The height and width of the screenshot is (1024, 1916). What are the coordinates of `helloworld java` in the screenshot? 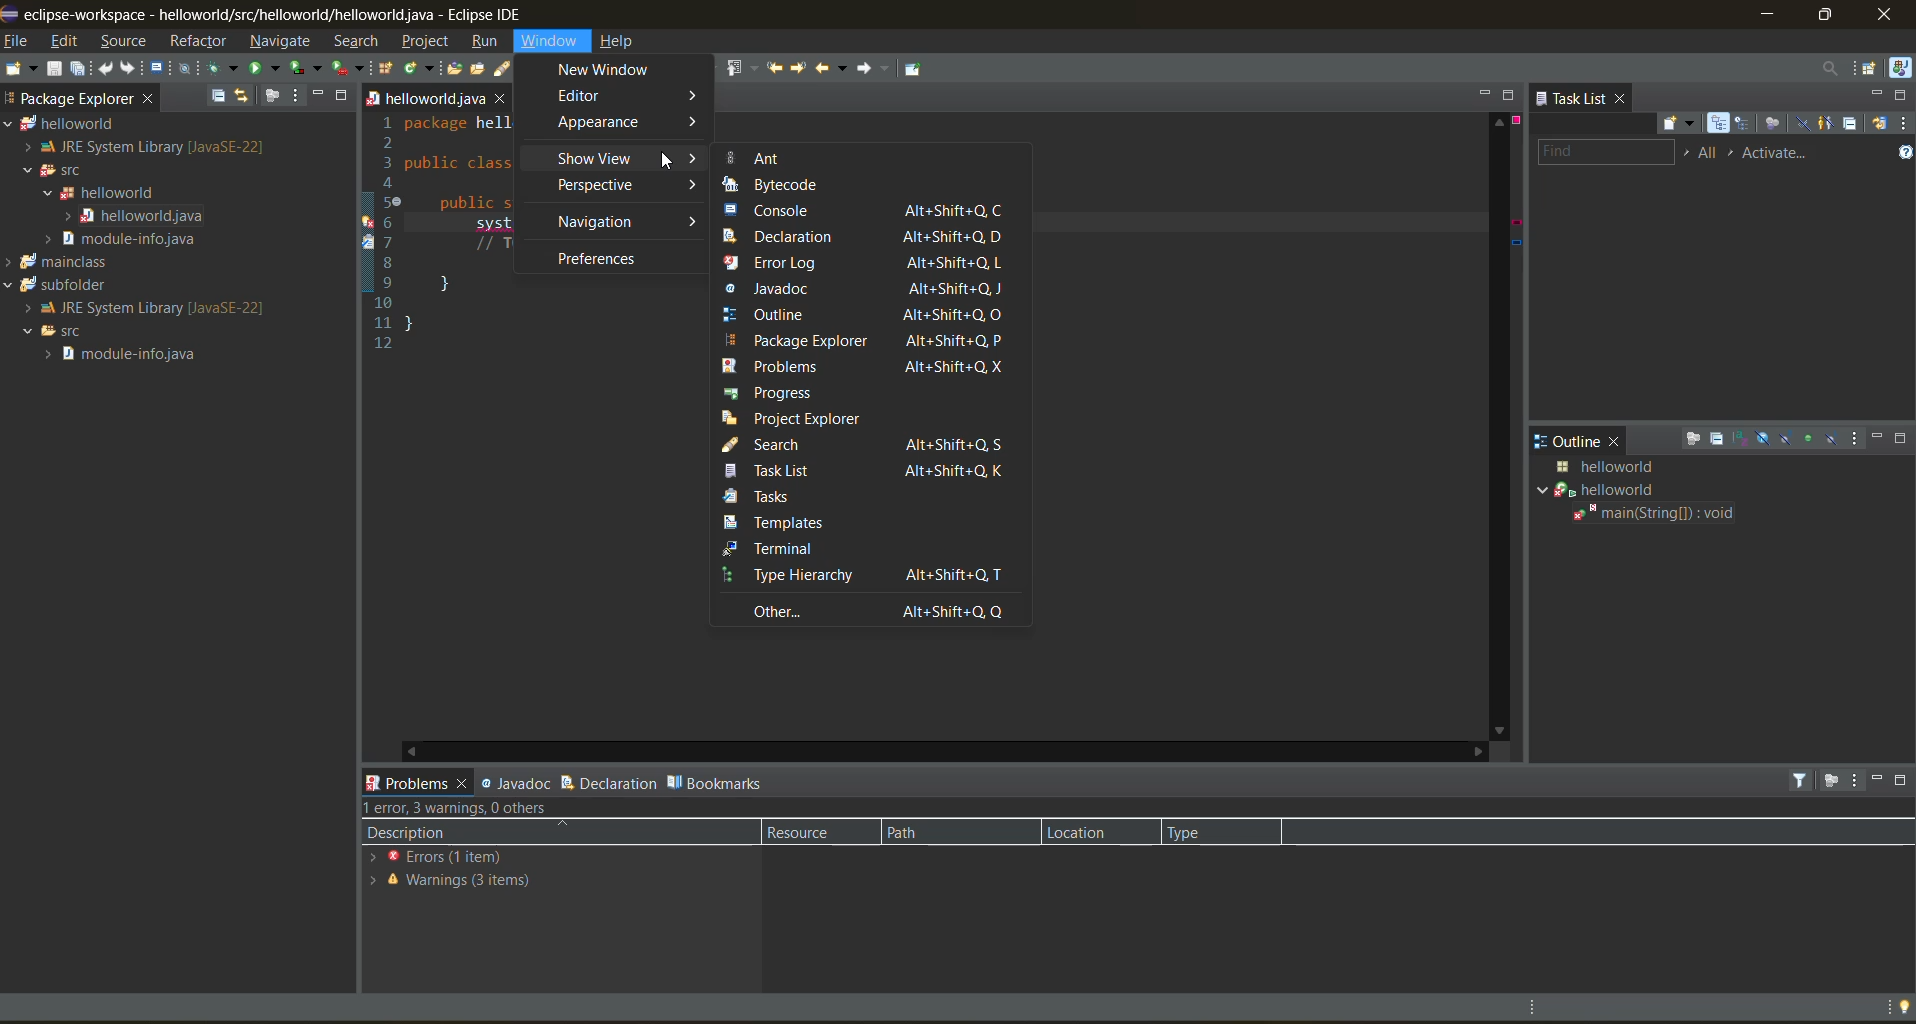 It's located at (136, 217).